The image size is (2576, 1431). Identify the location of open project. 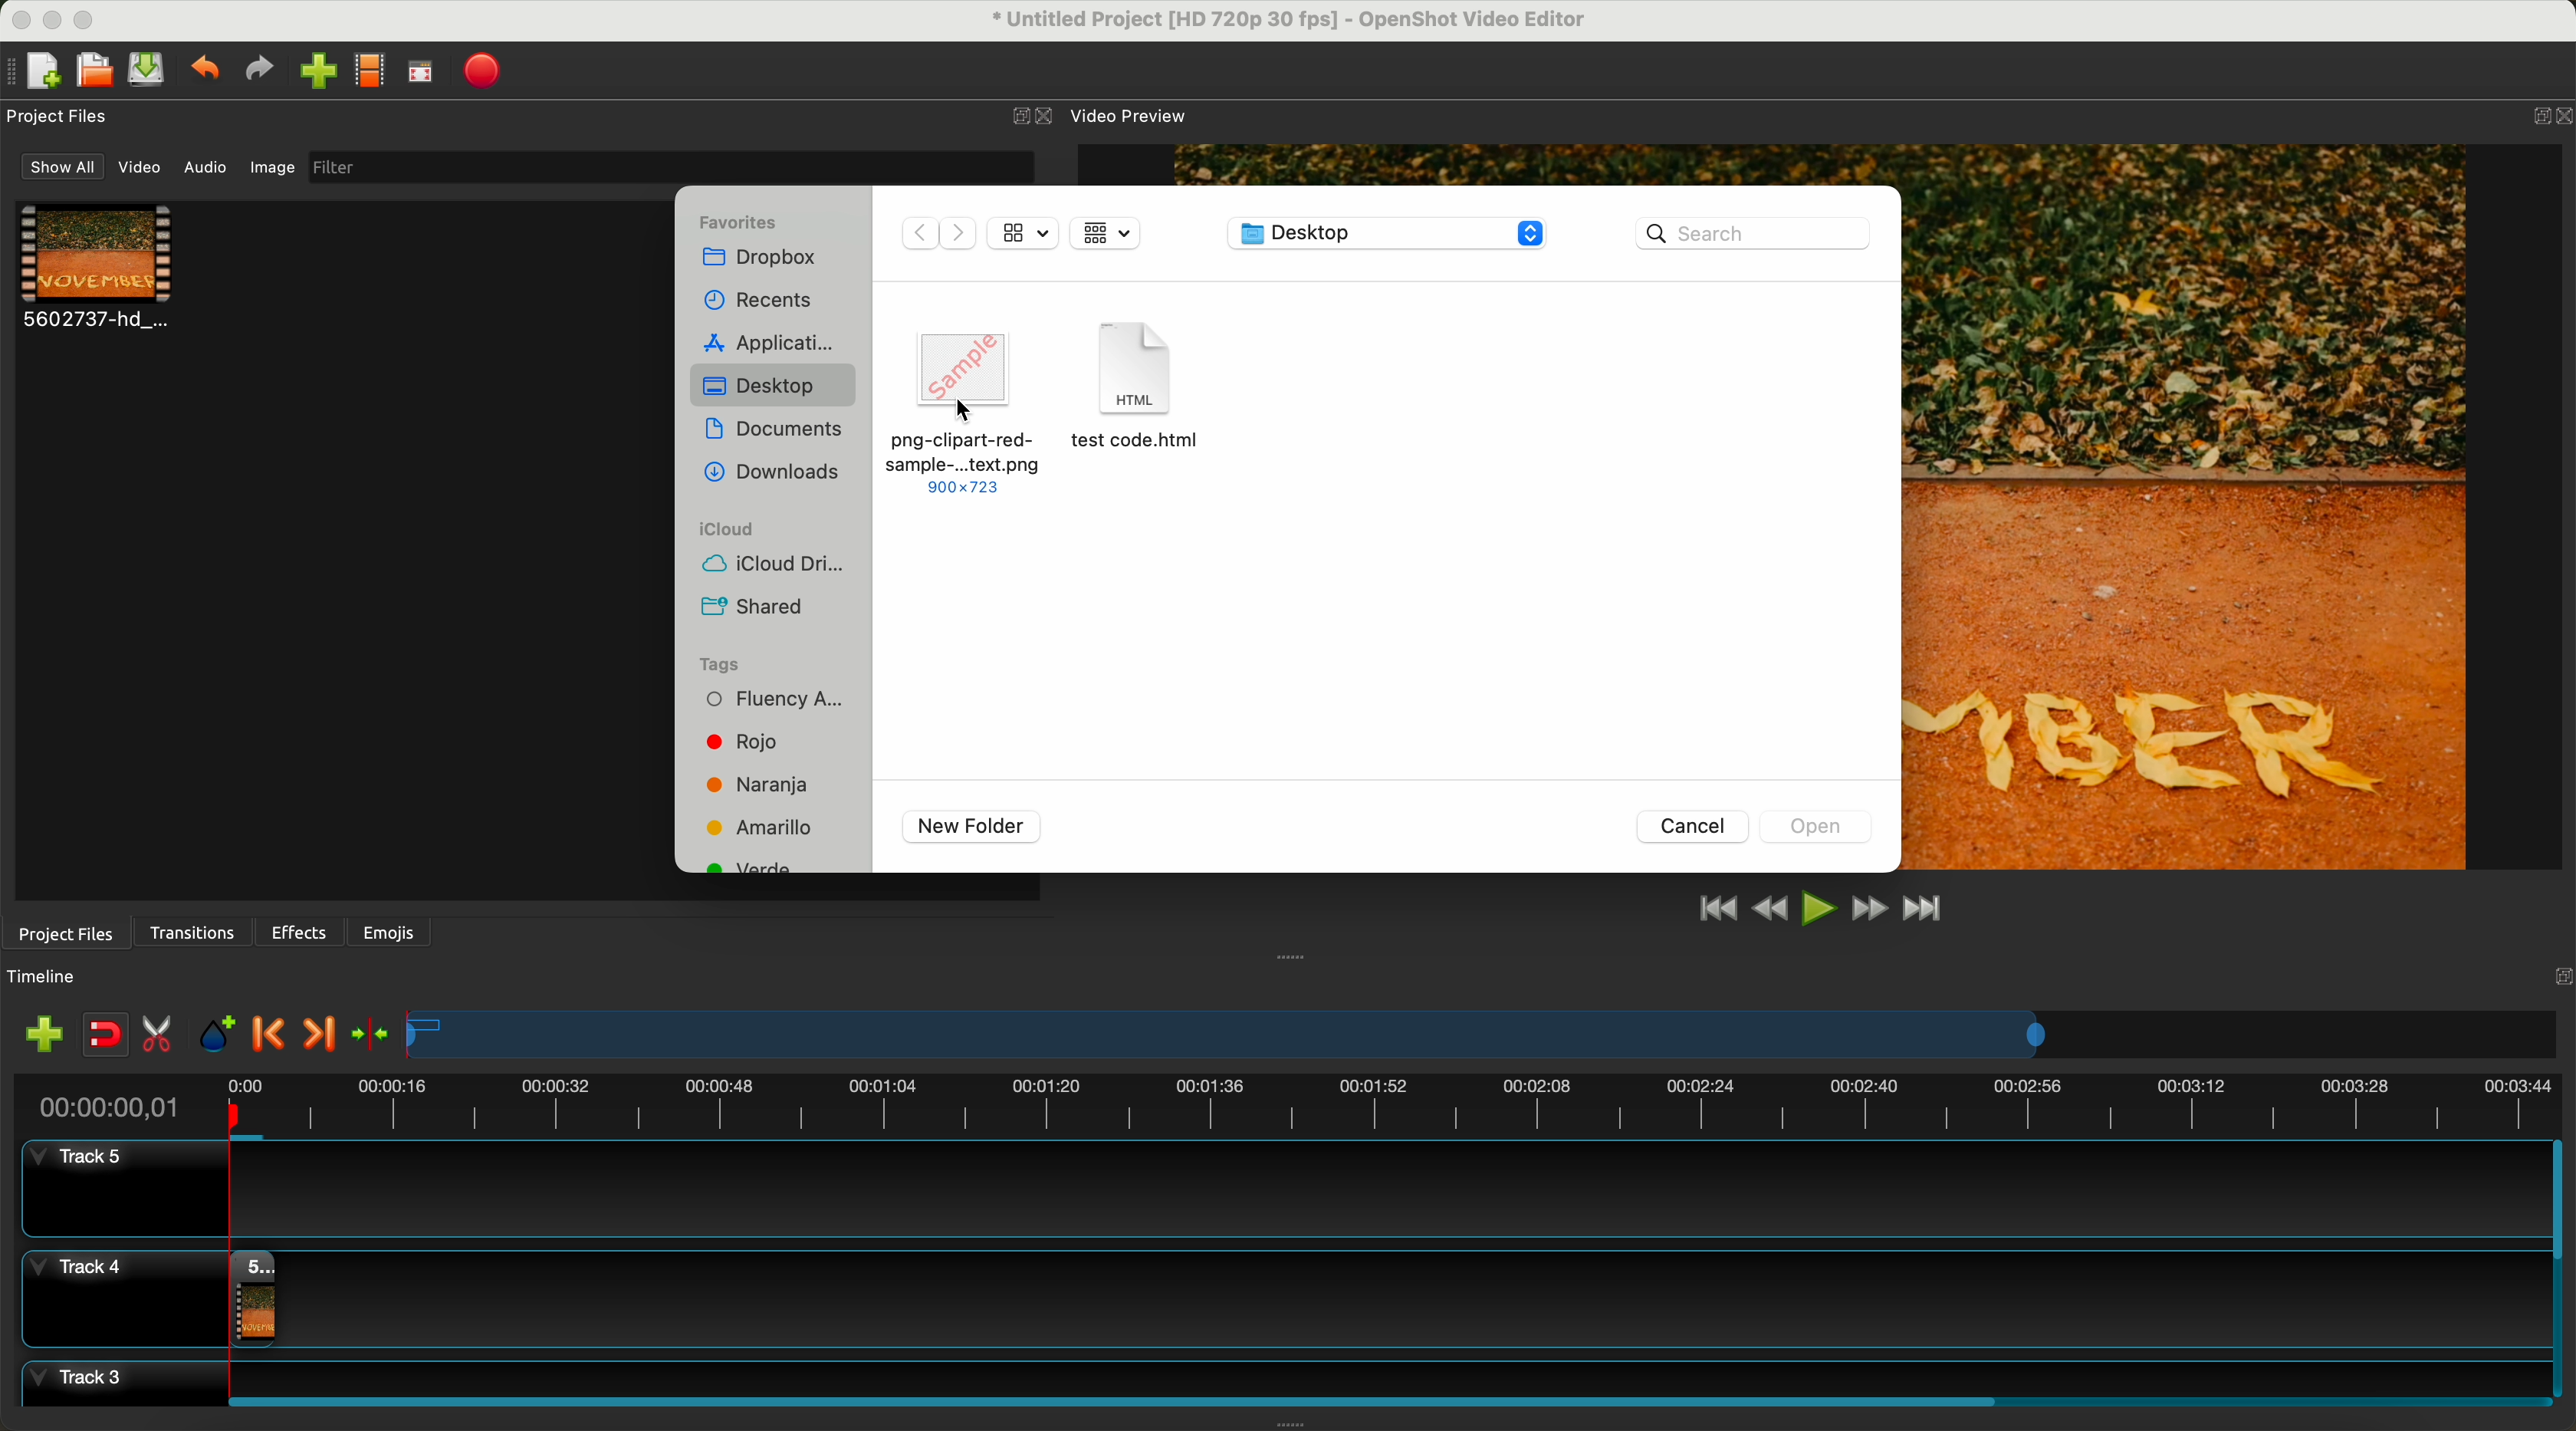
(93, 72).